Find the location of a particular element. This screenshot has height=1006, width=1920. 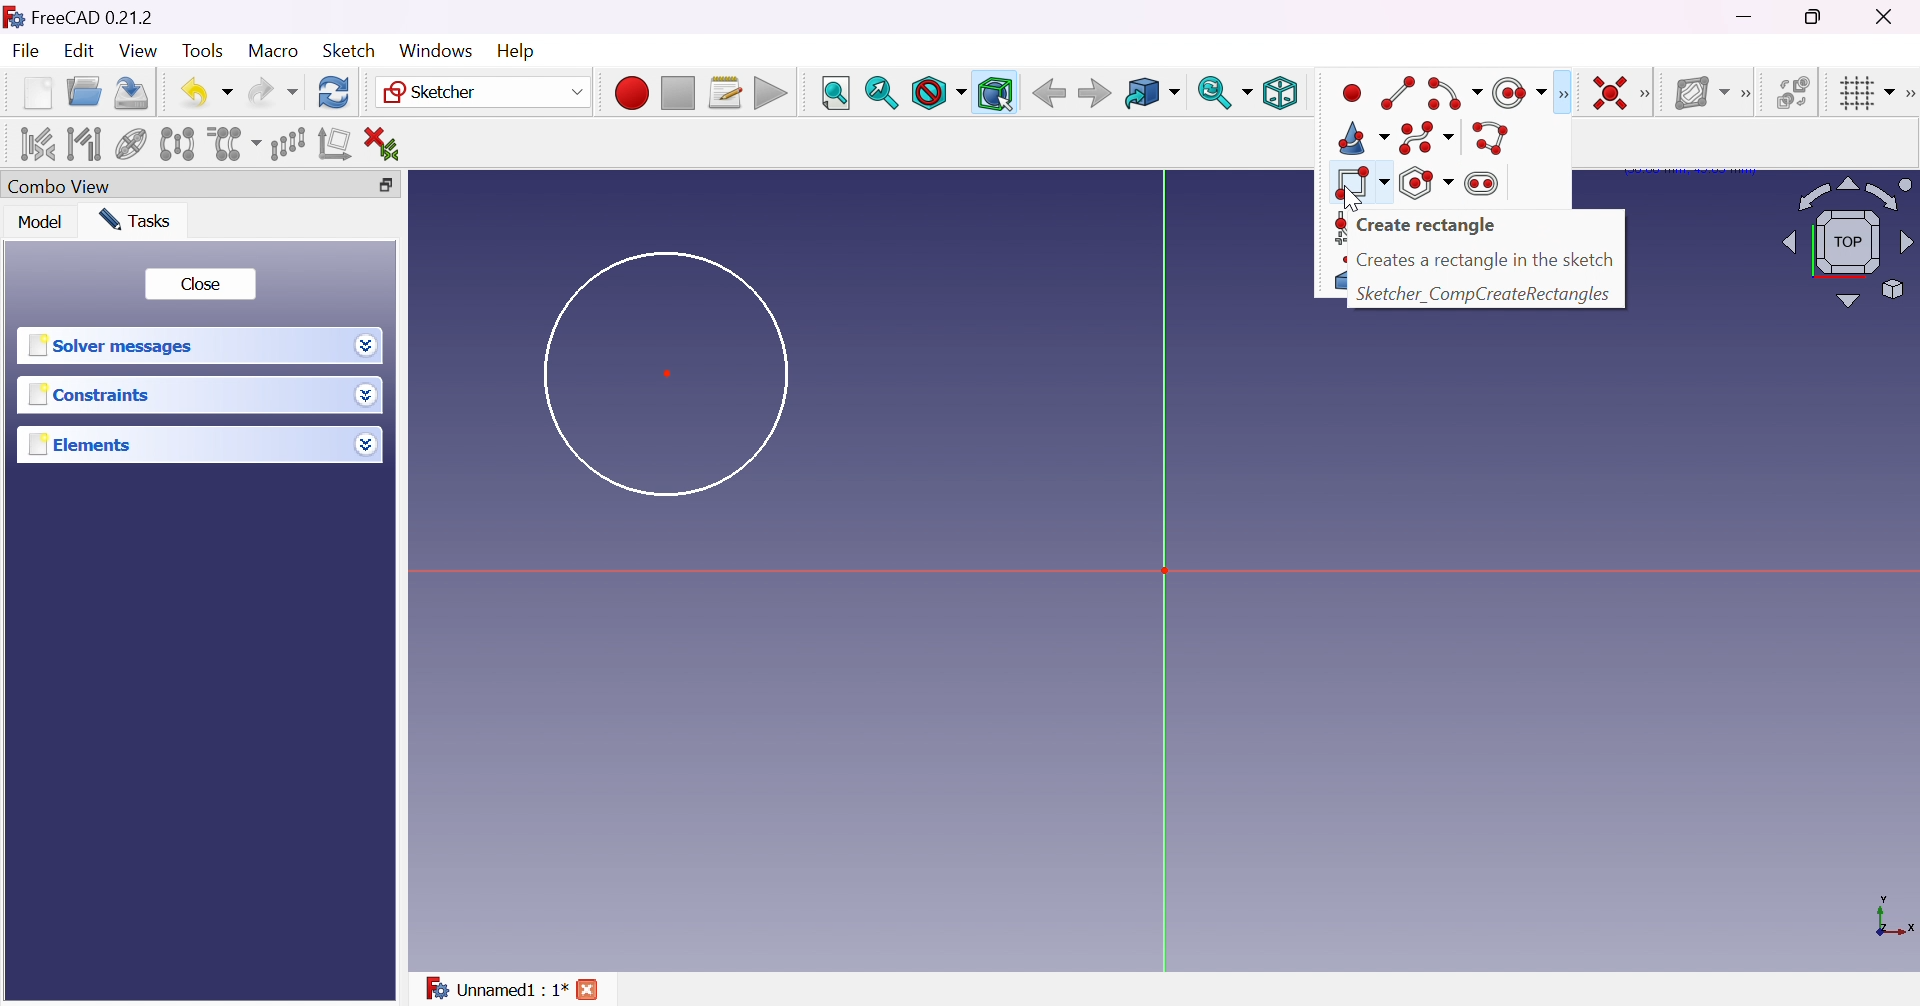

Help is located at coordinates (518, 51).